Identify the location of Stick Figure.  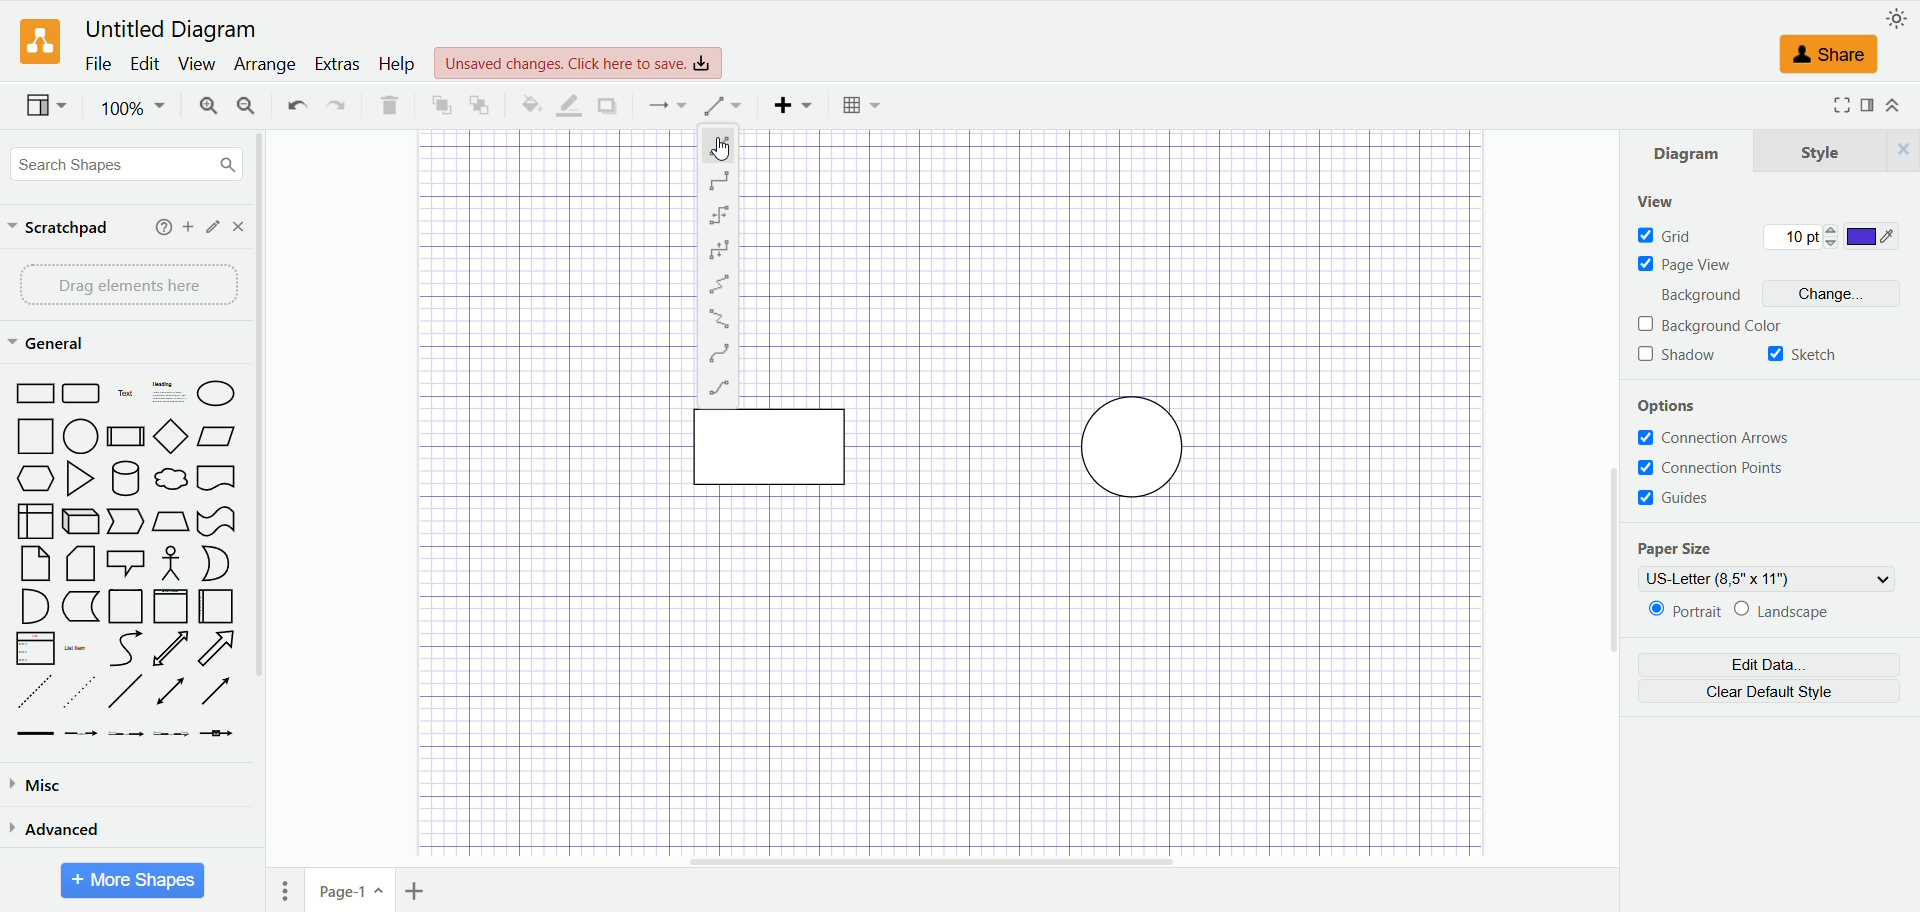
(174, 563).